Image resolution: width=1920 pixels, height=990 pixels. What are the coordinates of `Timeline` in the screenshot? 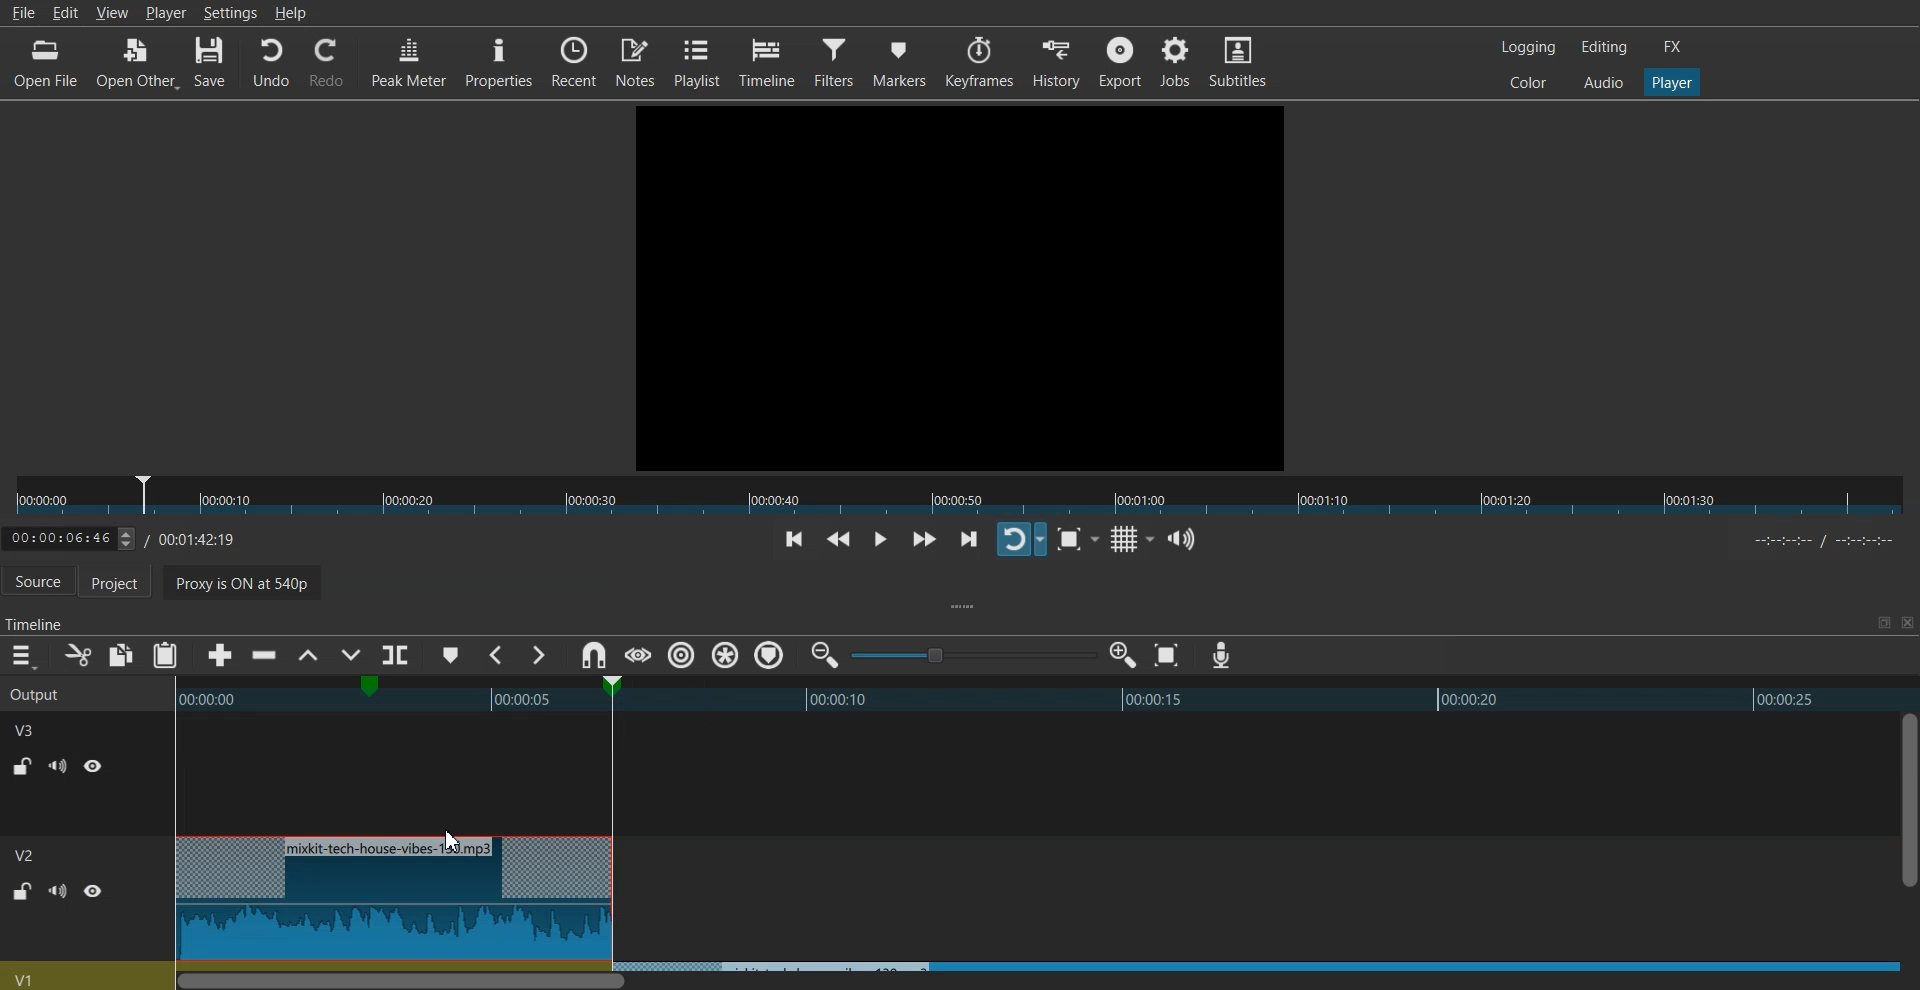 It's located at (769, 62).